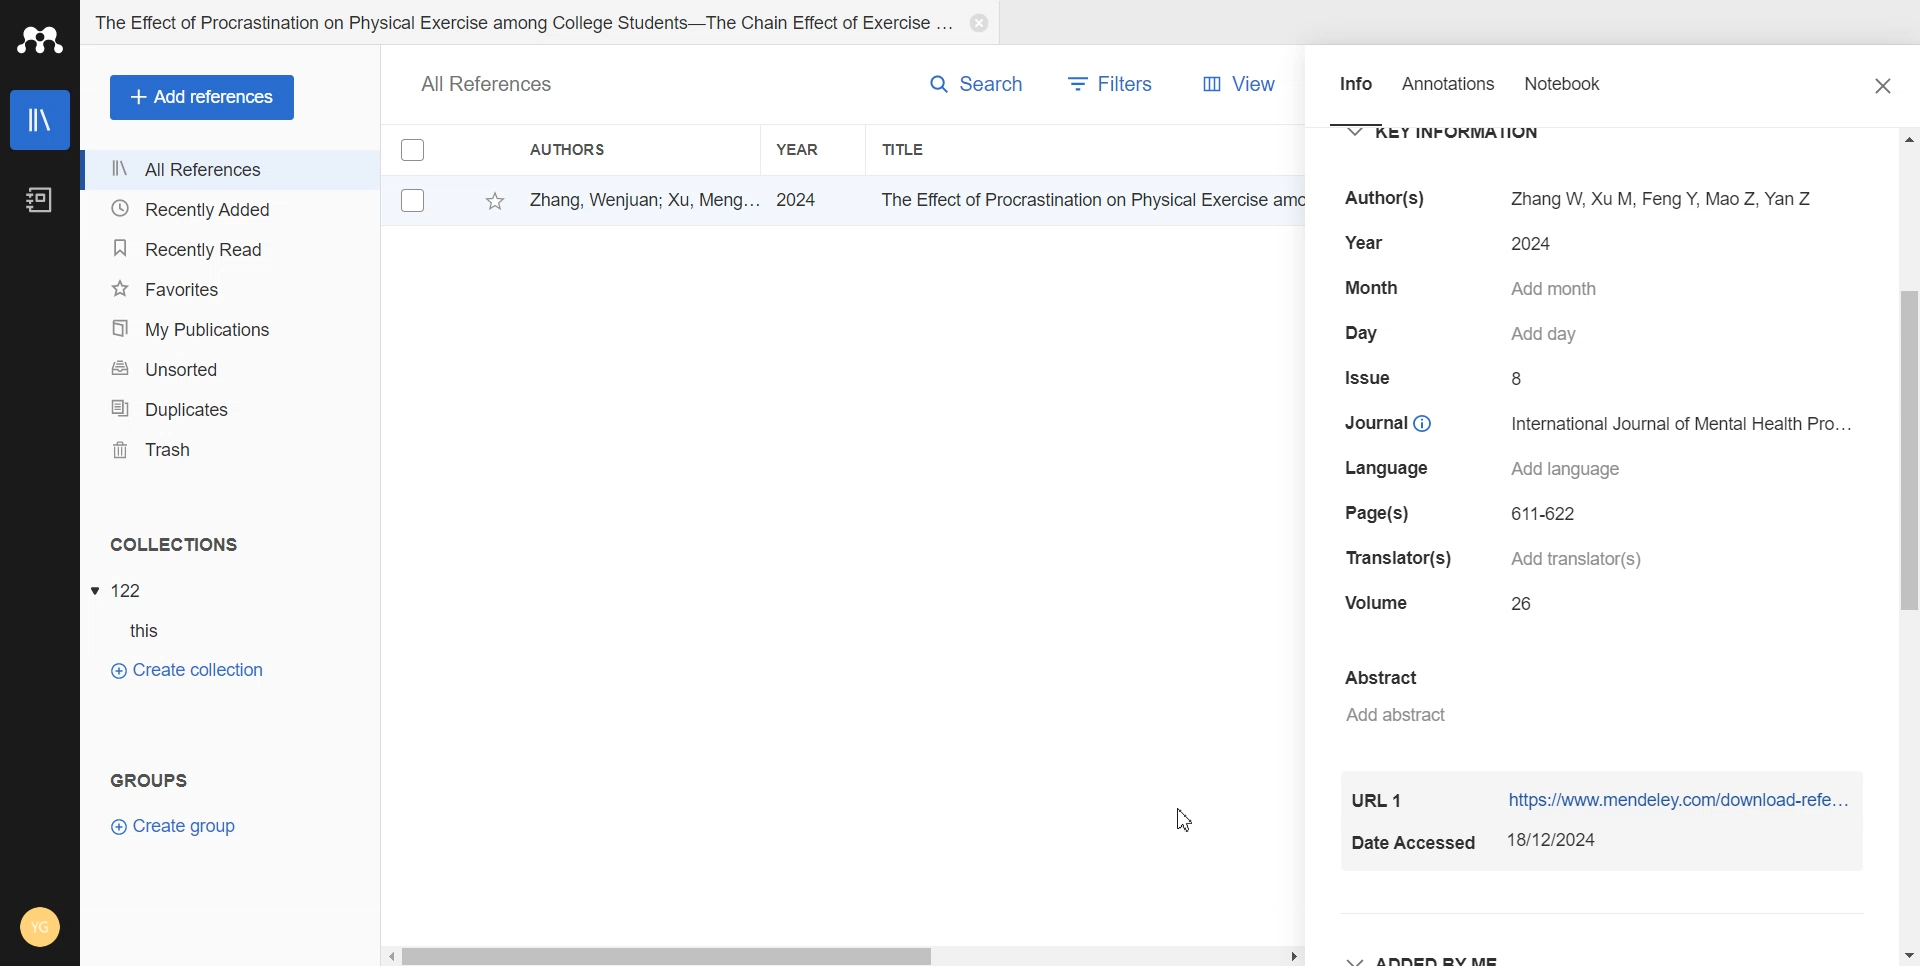  Describe the element at coordinates (145, 776) in the screenshot. I see `Text` at that location.